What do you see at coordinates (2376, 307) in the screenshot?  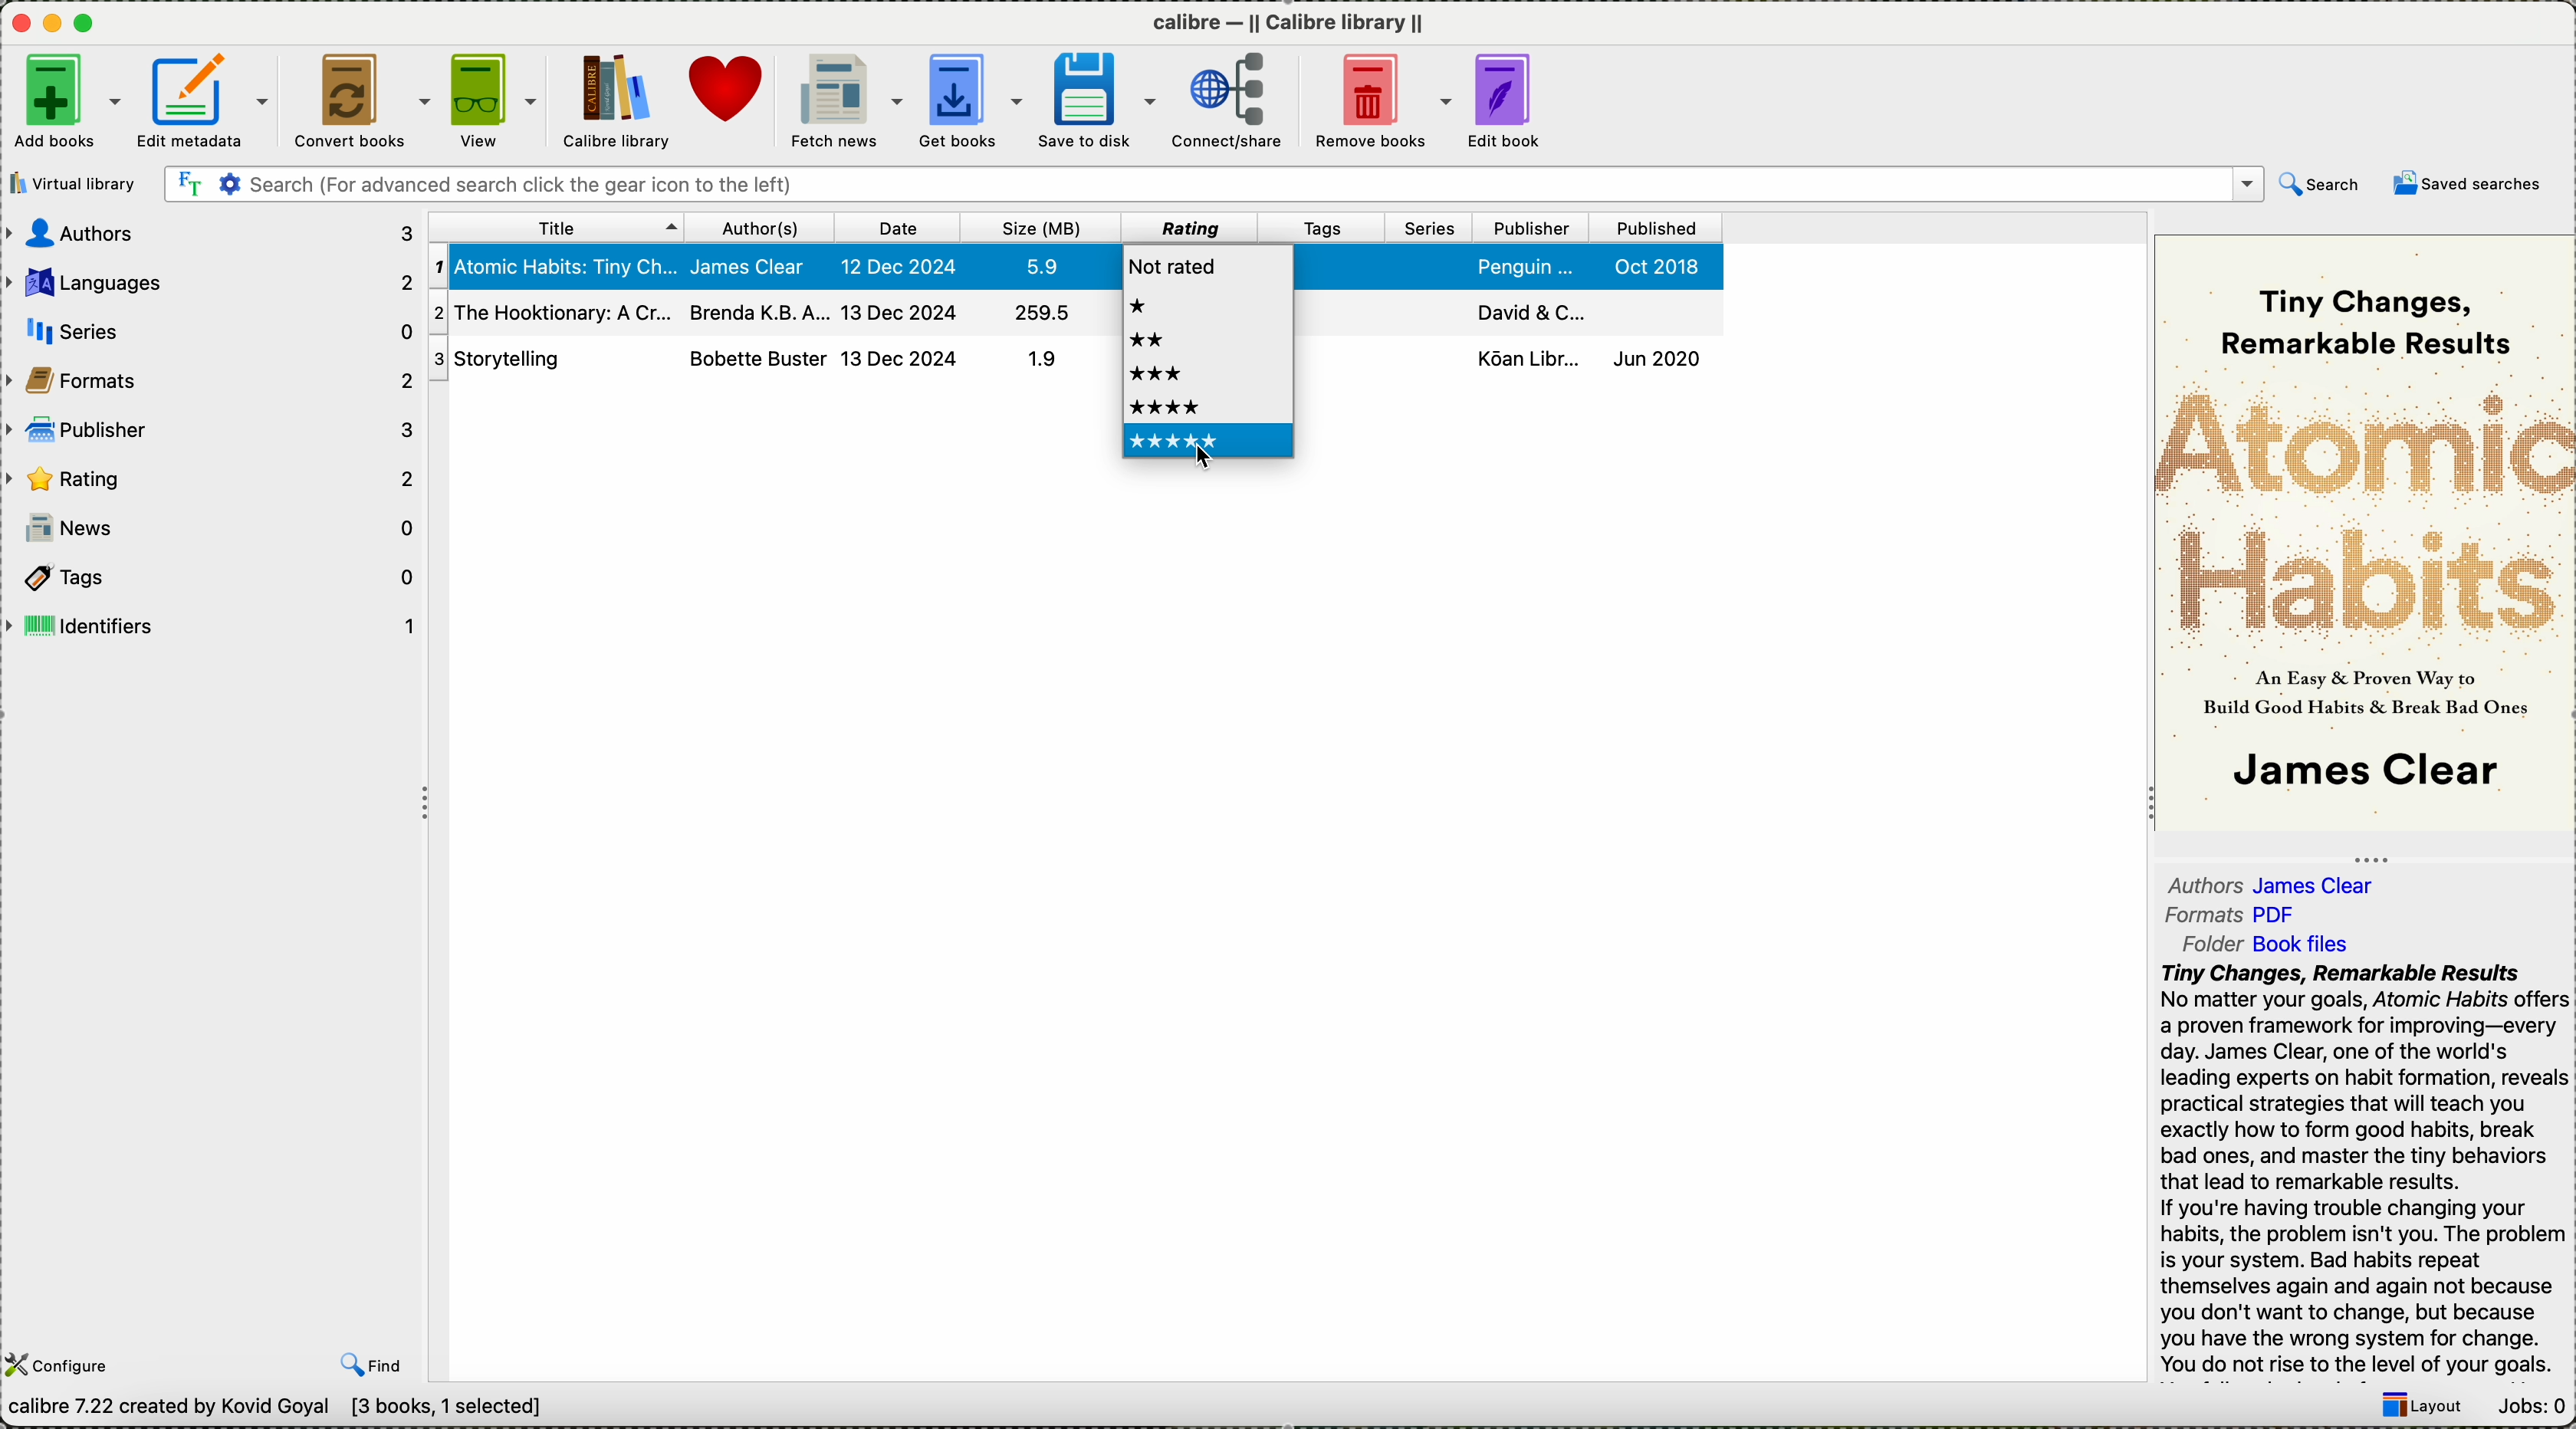 I see `Tiny Changes, Remarkable Results` at bounding box center [2376, 307].